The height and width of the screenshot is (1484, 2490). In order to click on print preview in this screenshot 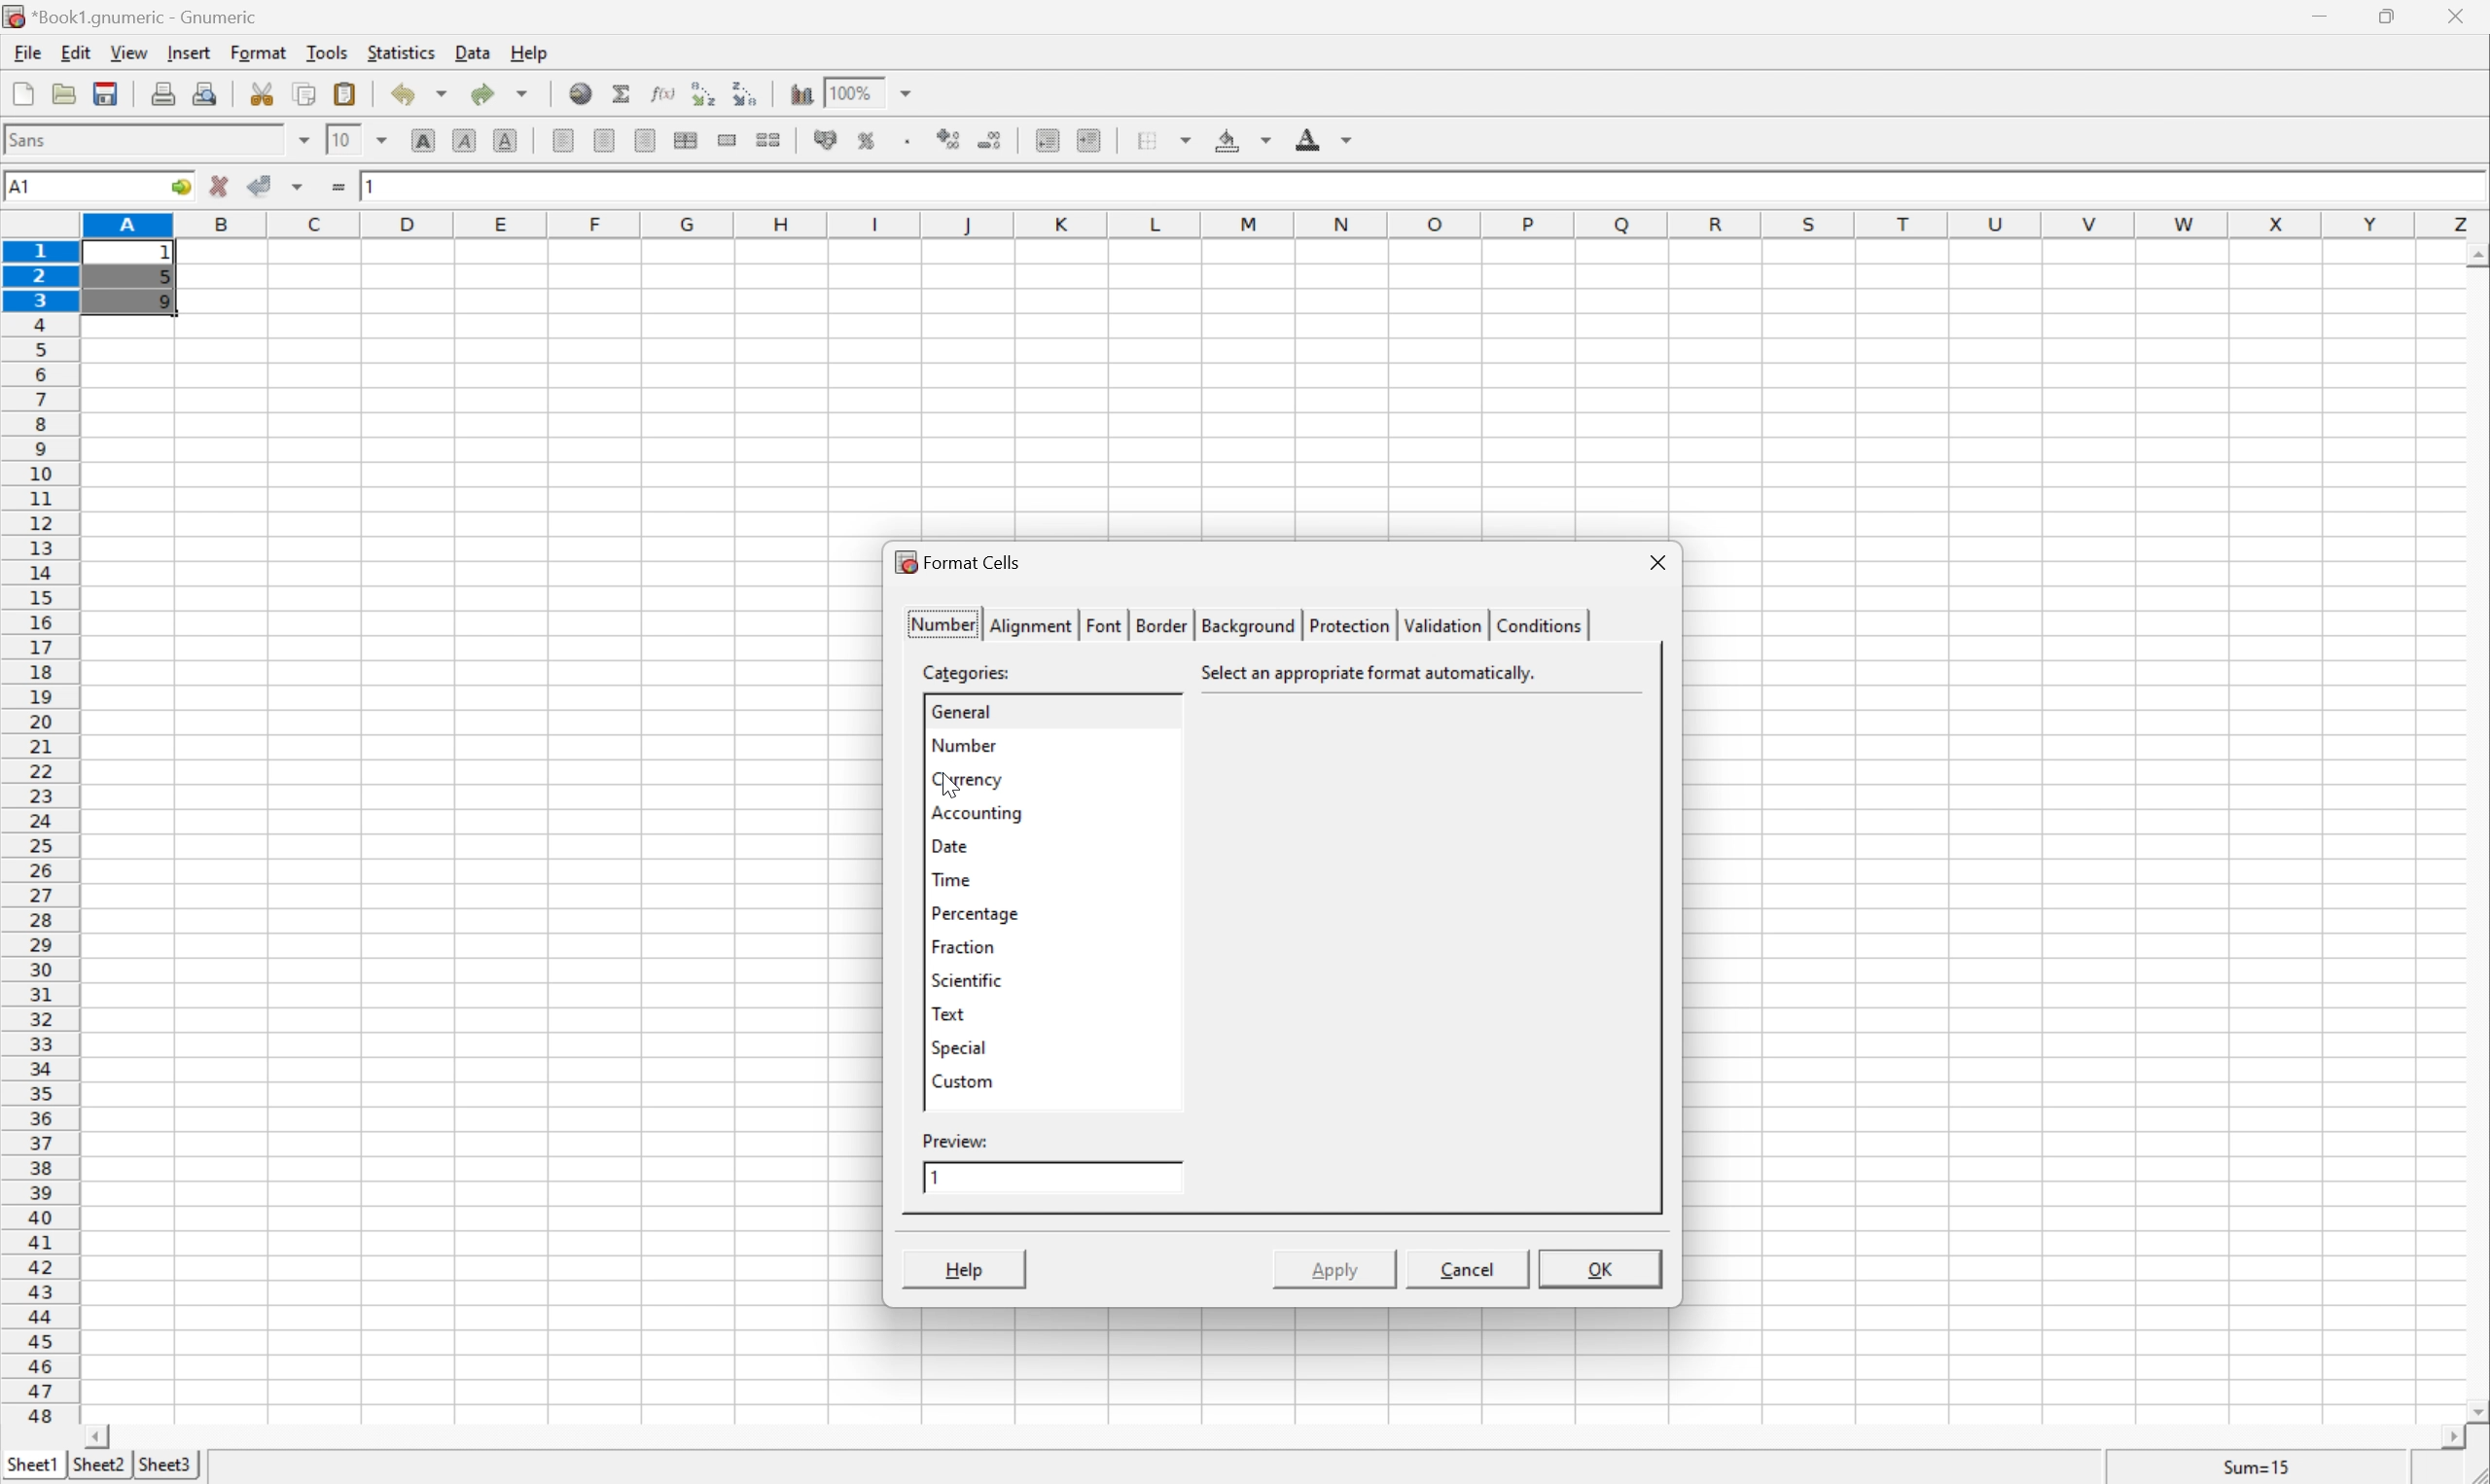, I will do `click(204, 91)`.